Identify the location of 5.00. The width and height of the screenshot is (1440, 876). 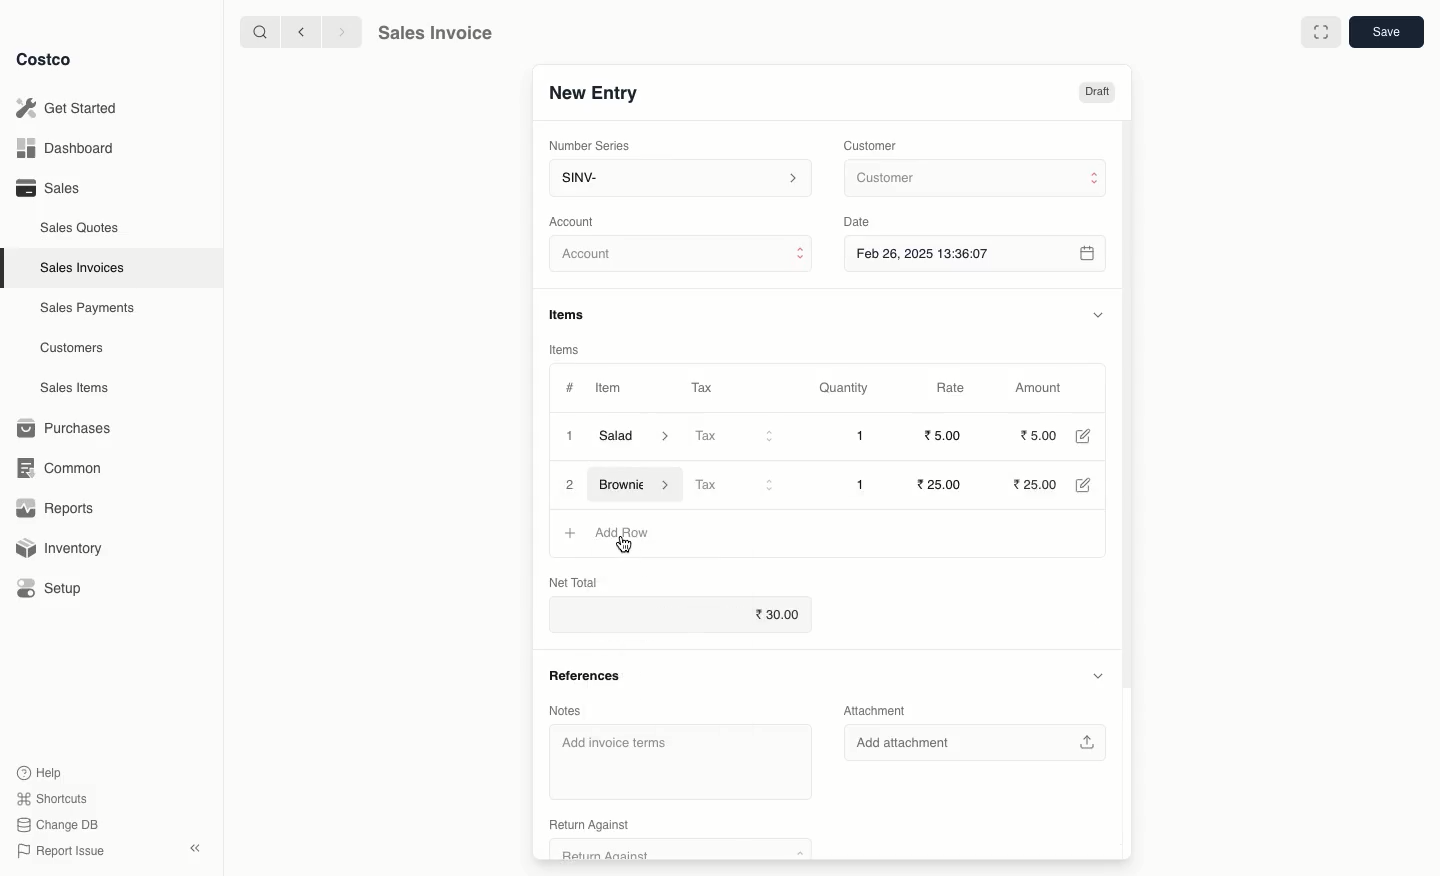
(946, 435).